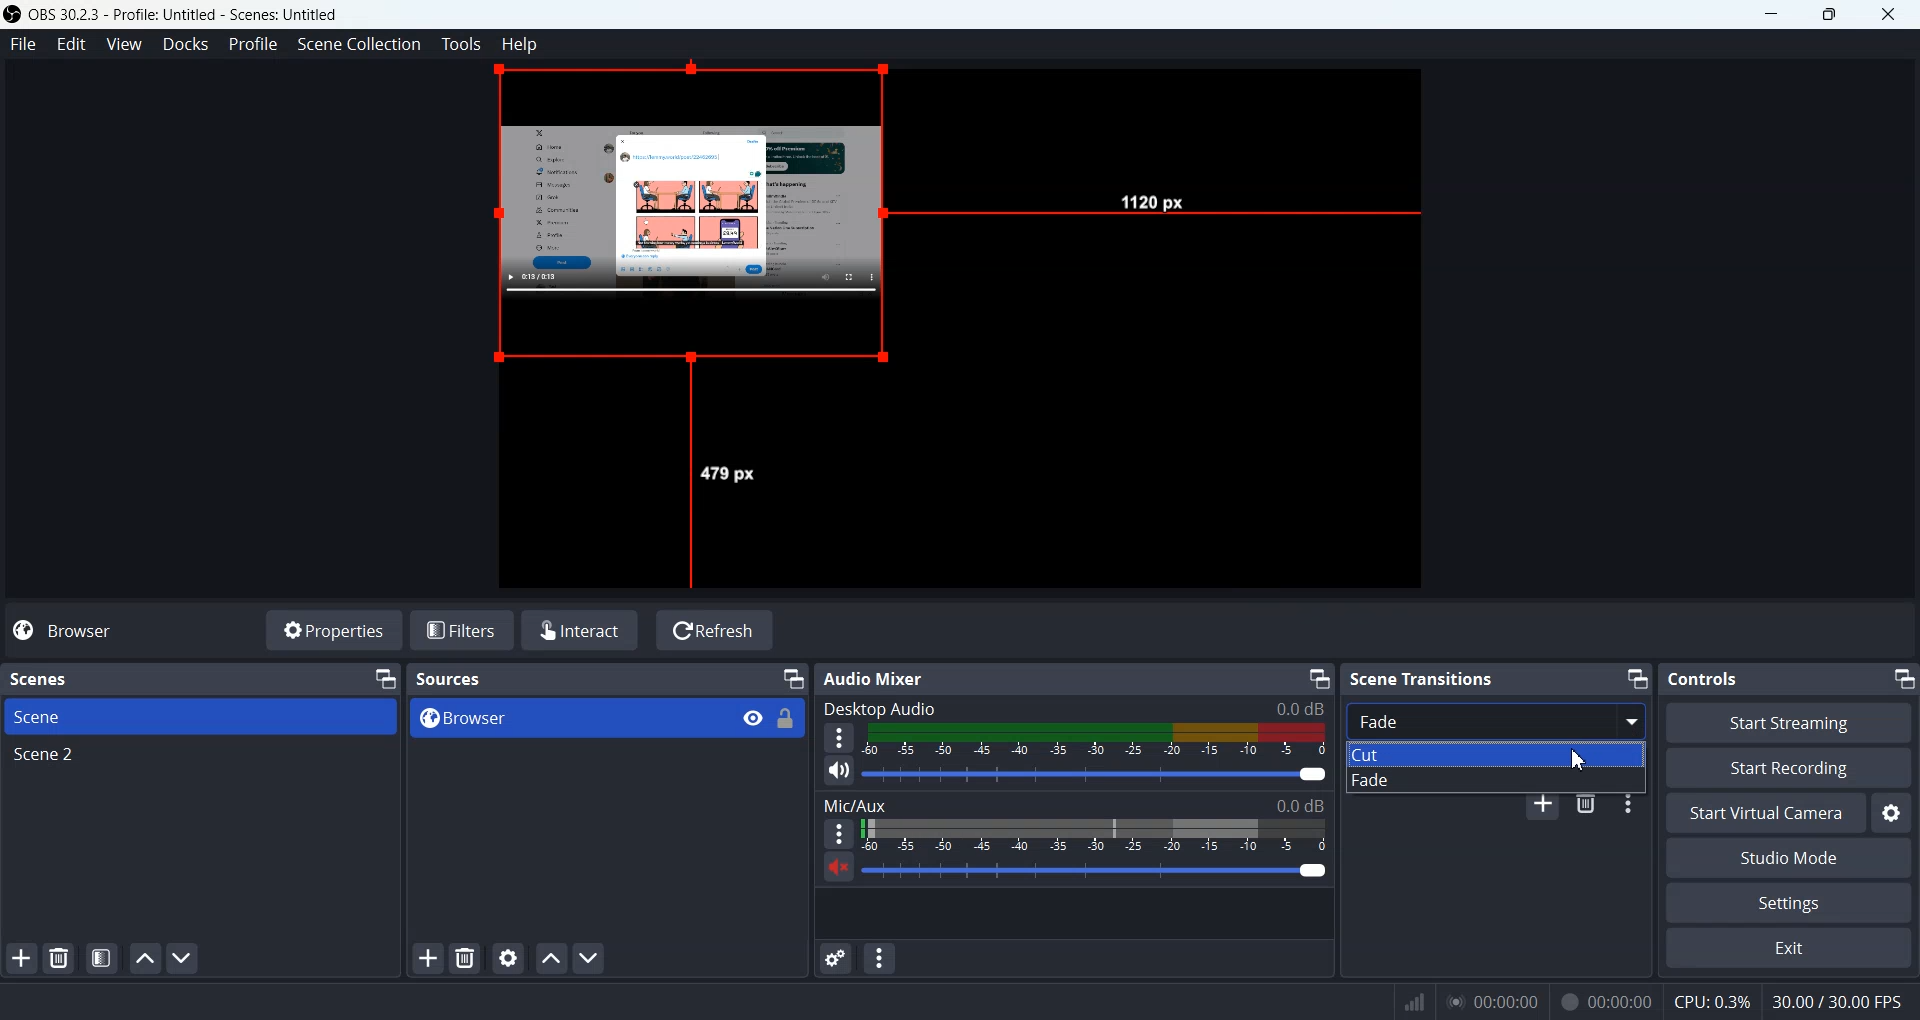  Describe the element at coordinates (1319, 678) in the screenshot. I see `Minimize` at that location.